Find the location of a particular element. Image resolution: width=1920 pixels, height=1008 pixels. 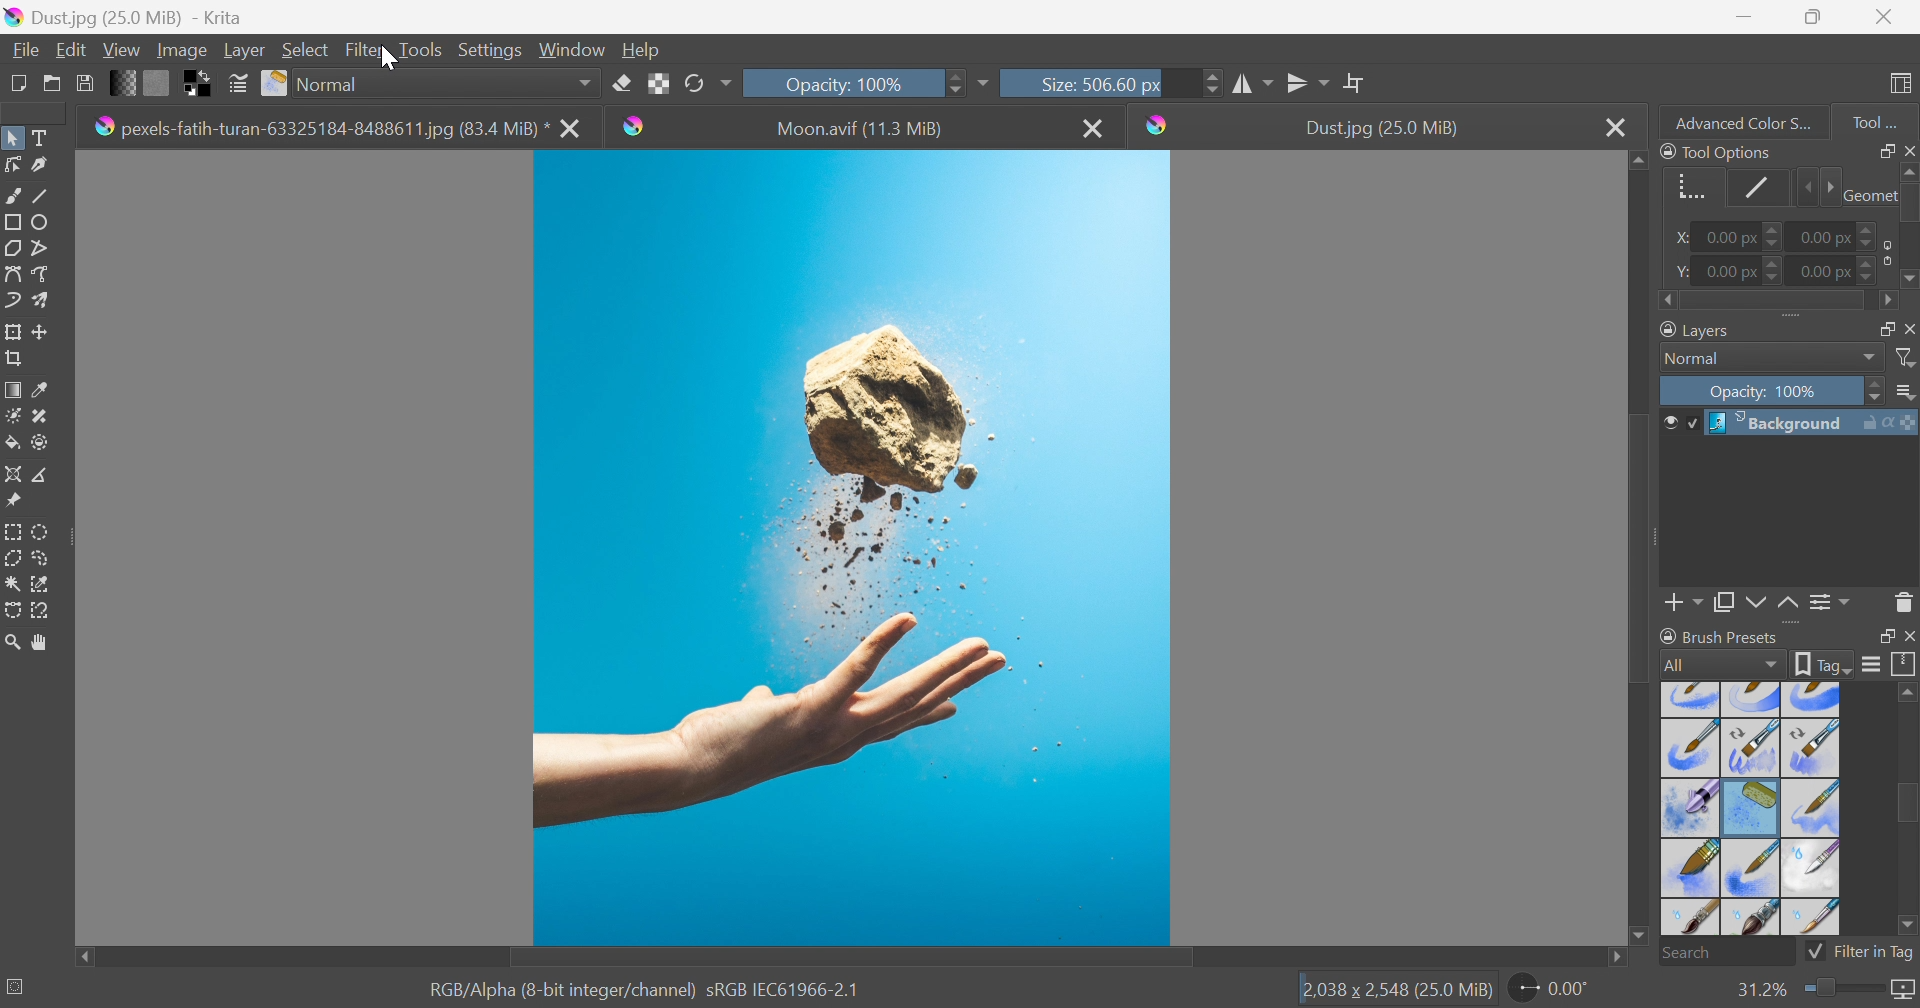

Window is located at coordinates (573, 48).